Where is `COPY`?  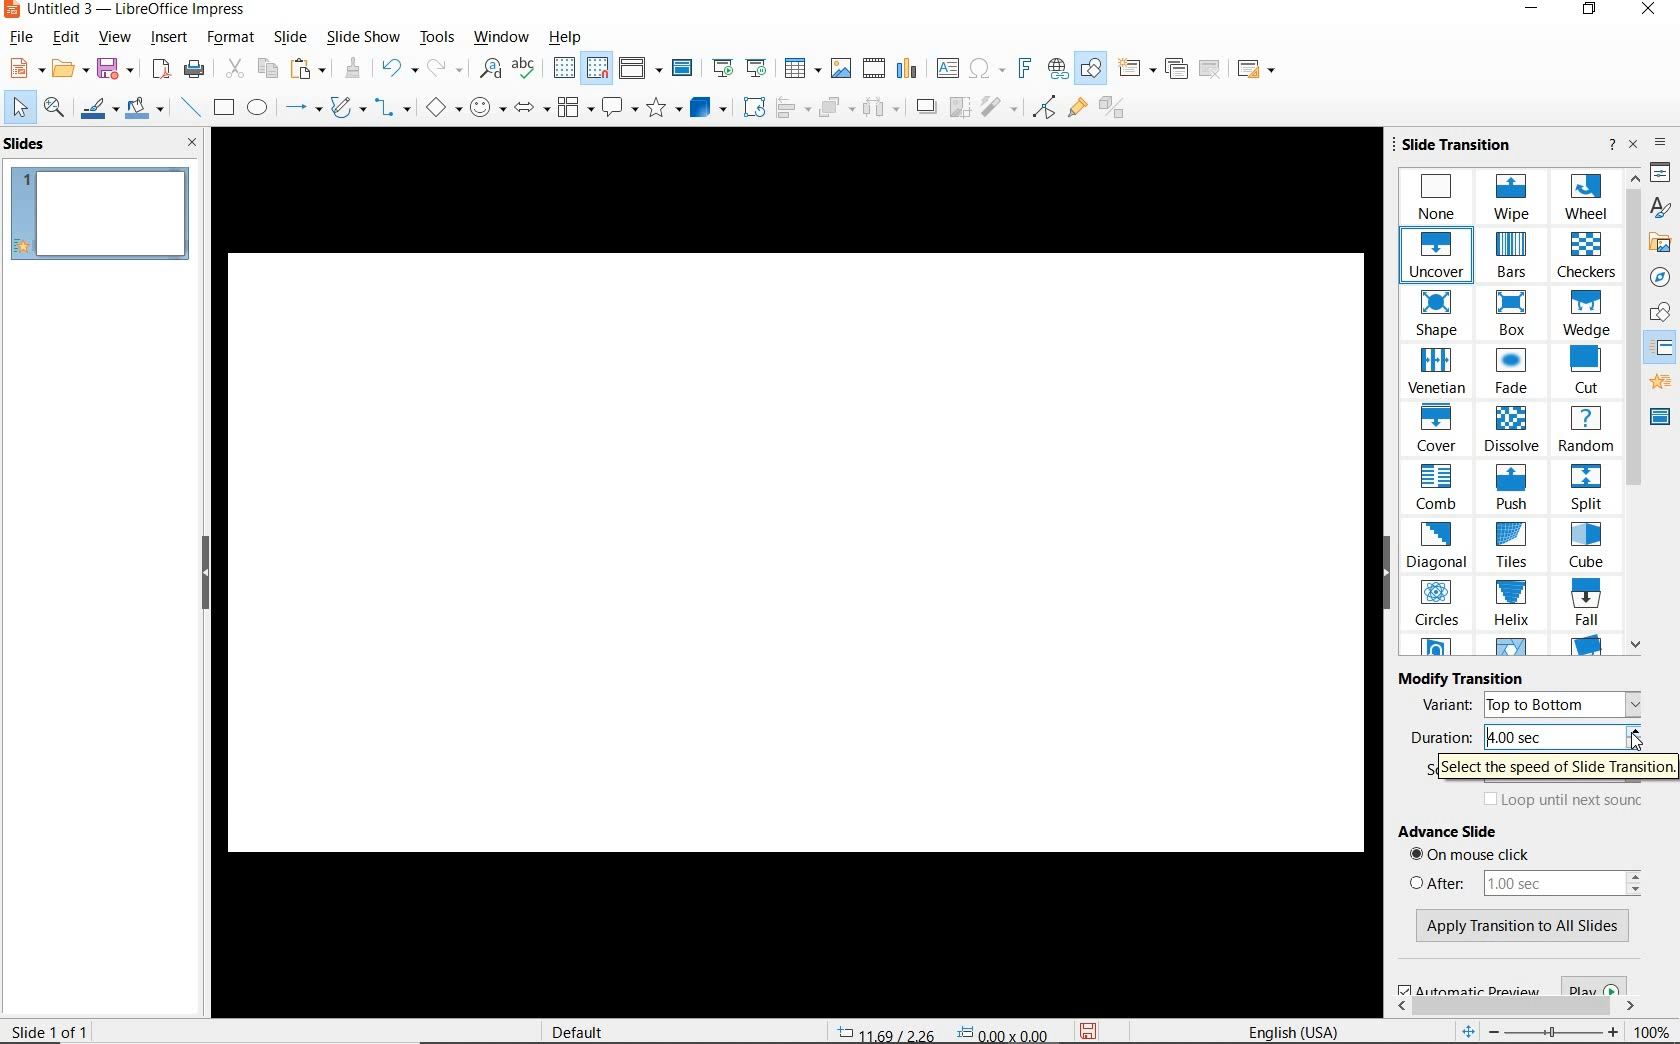
COPY is located at coordinates (266, 66).